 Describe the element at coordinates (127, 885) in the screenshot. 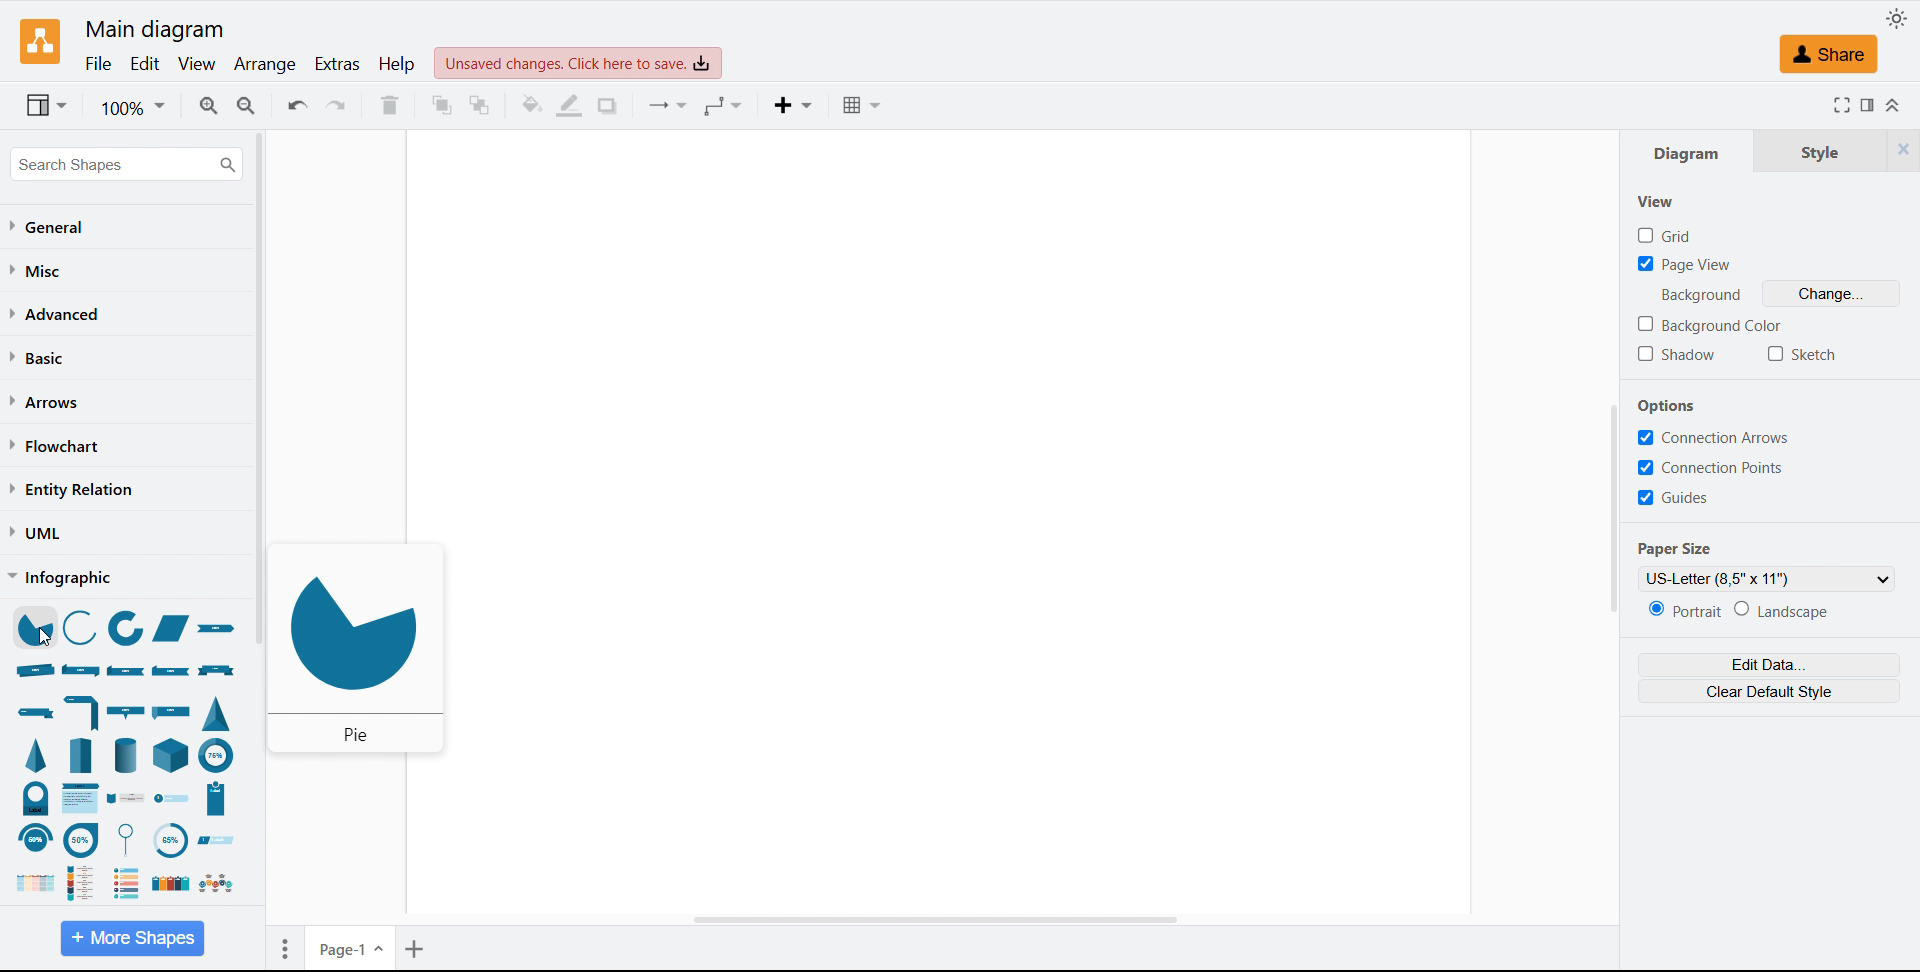

I see `numbered list` at that location.